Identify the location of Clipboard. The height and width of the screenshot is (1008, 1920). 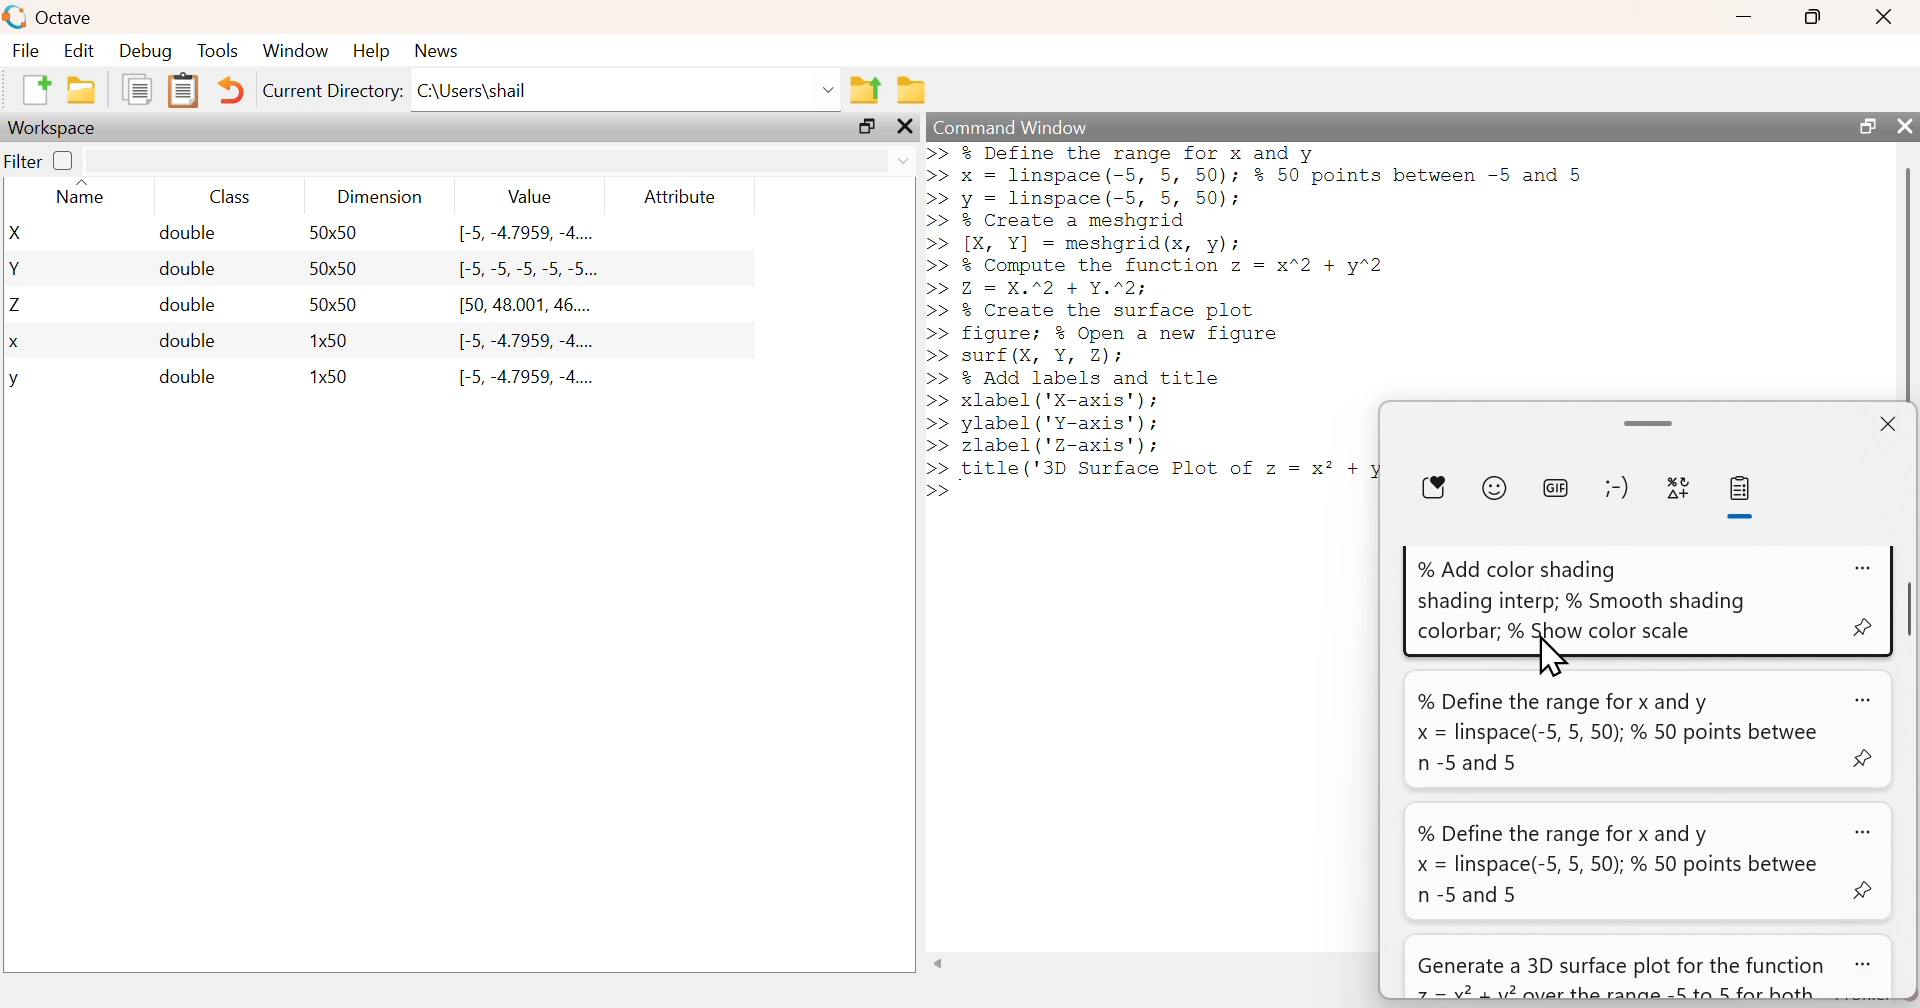
(182, 92).